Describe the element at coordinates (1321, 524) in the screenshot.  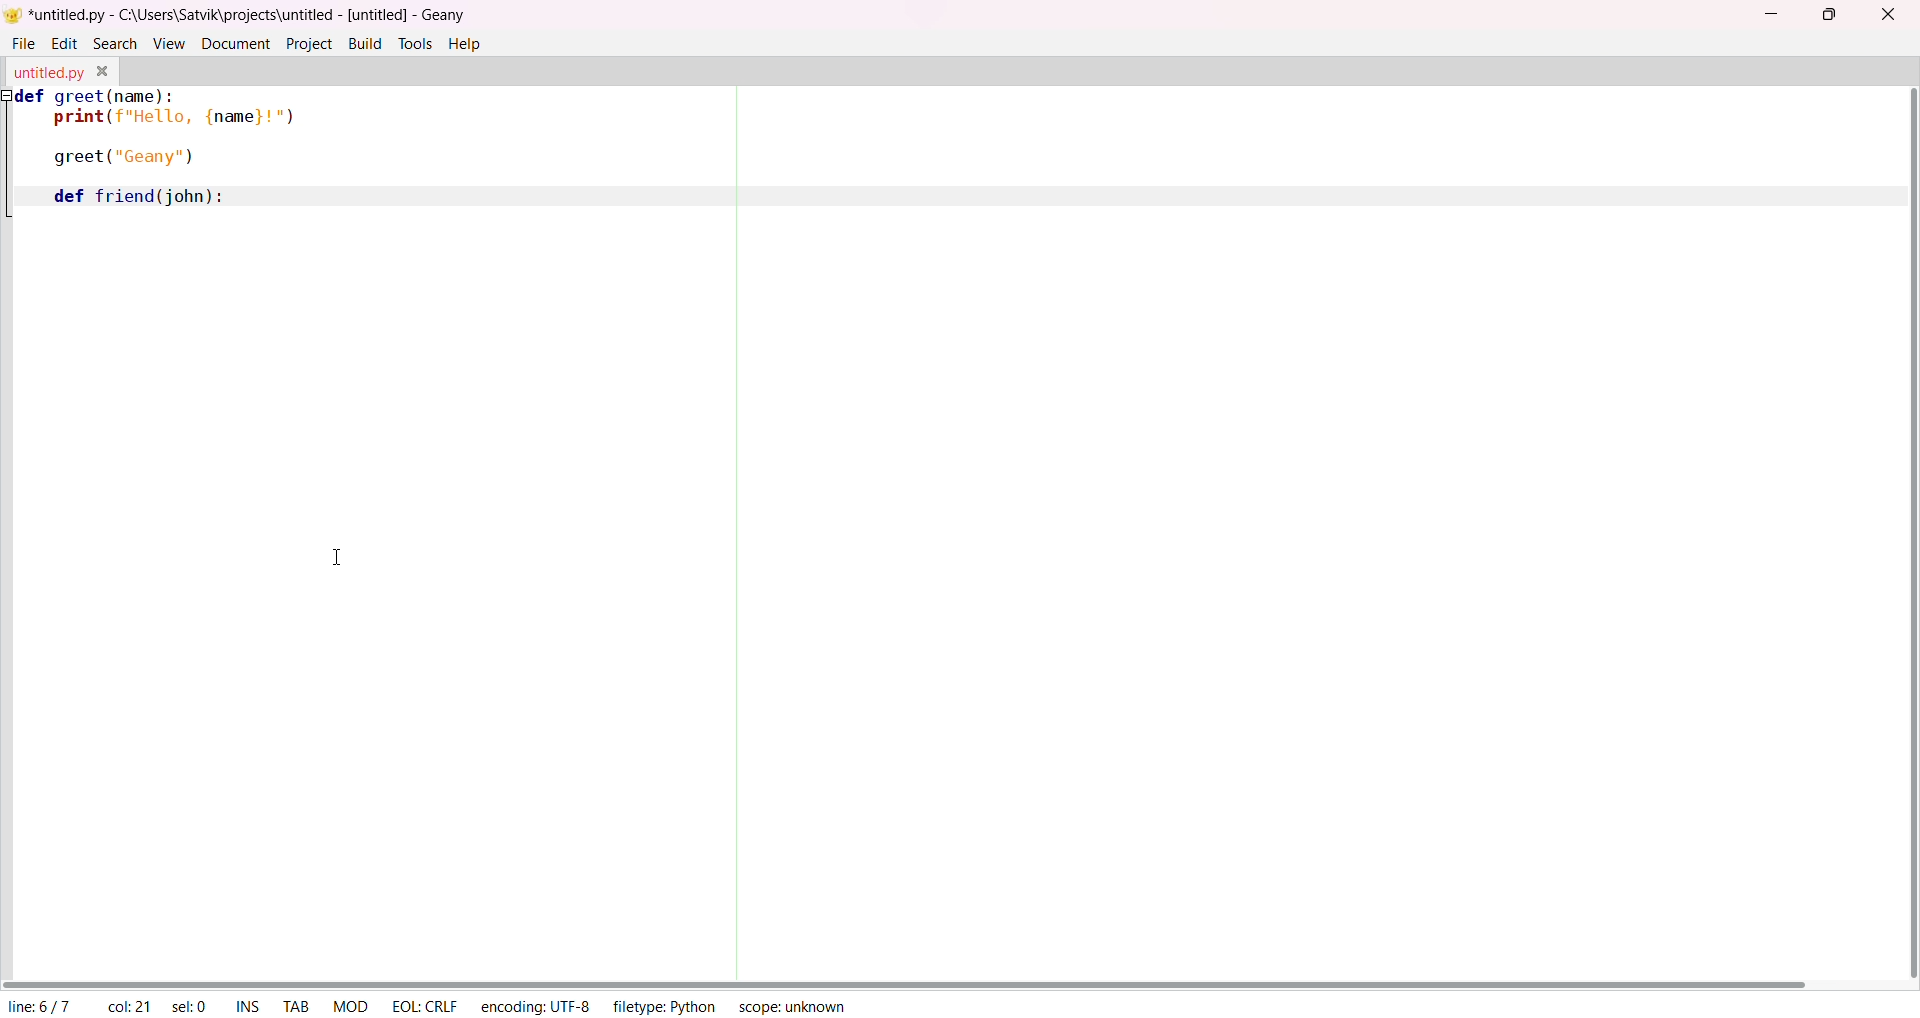
I see `Input text area` at that location.